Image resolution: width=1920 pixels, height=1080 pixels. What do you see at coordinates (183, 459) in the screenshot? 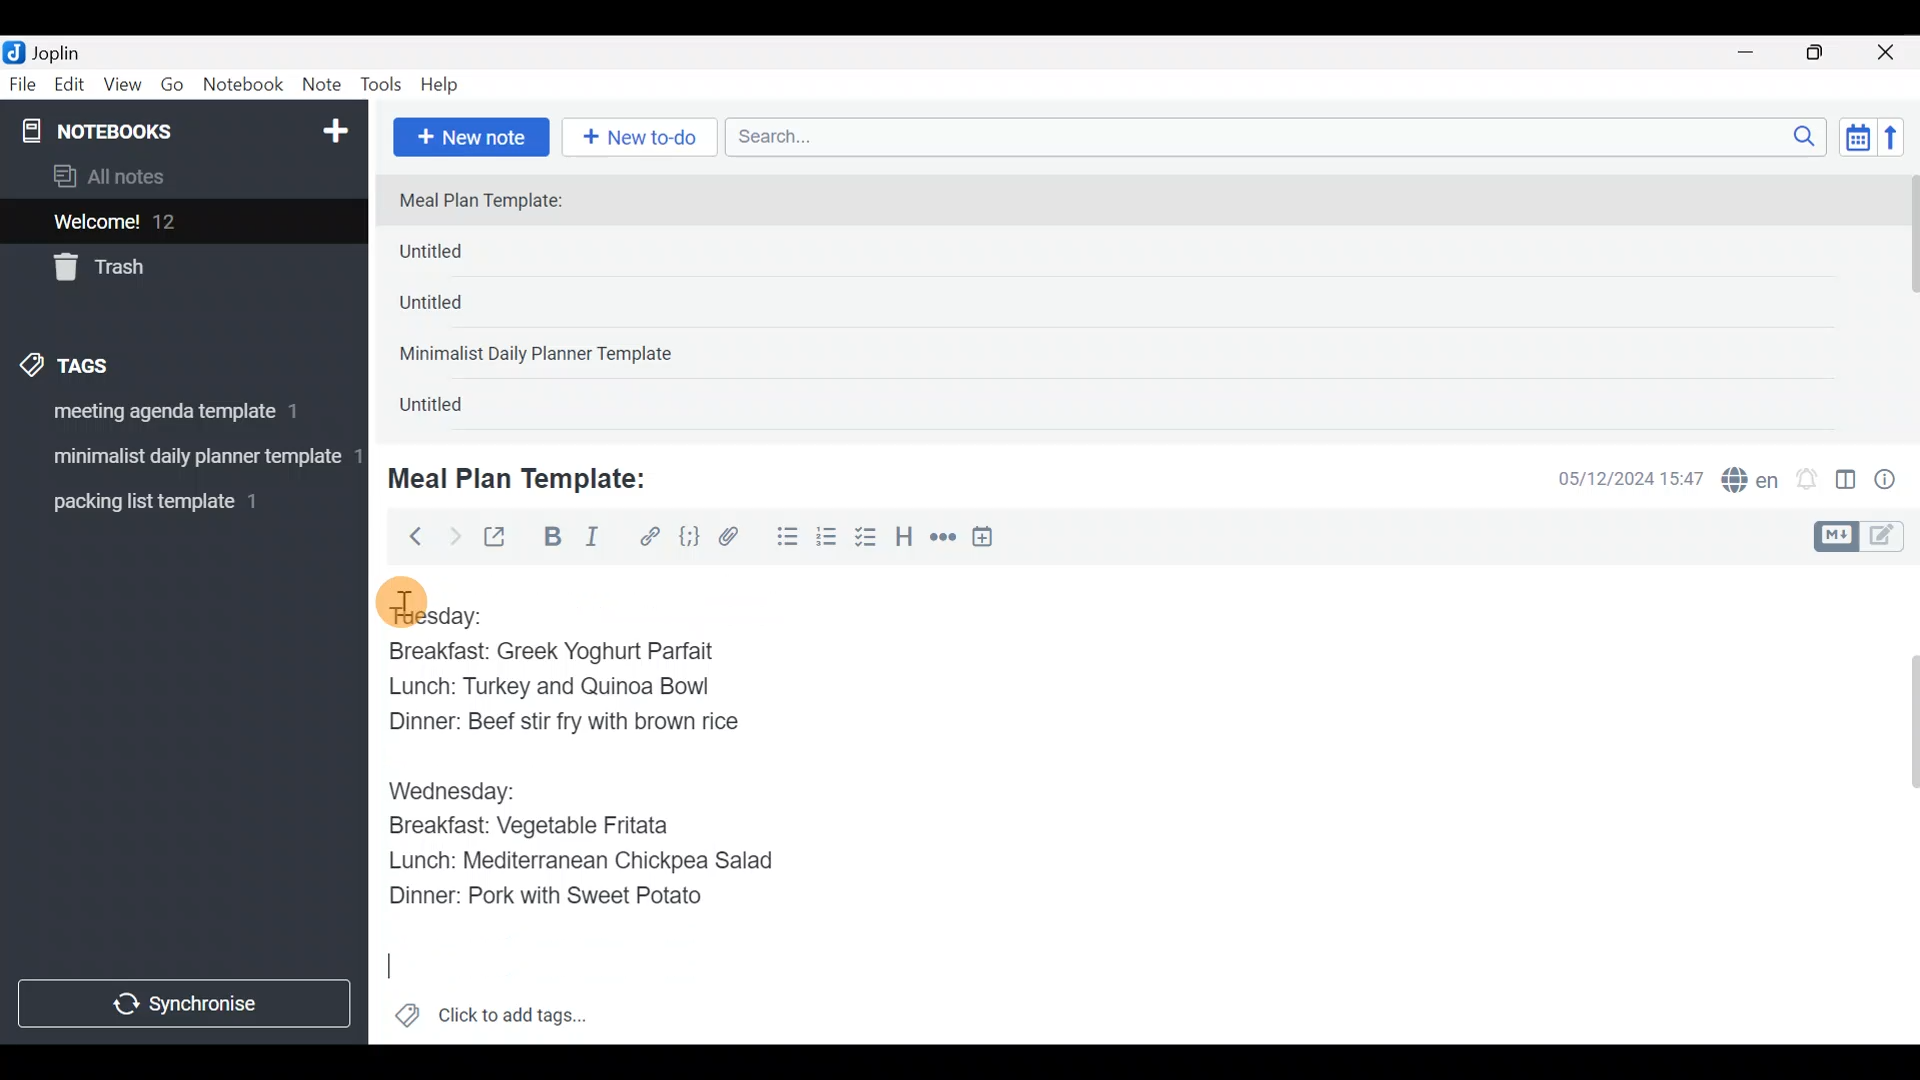
I see `Tag 2` at bounding box center [183, 459].